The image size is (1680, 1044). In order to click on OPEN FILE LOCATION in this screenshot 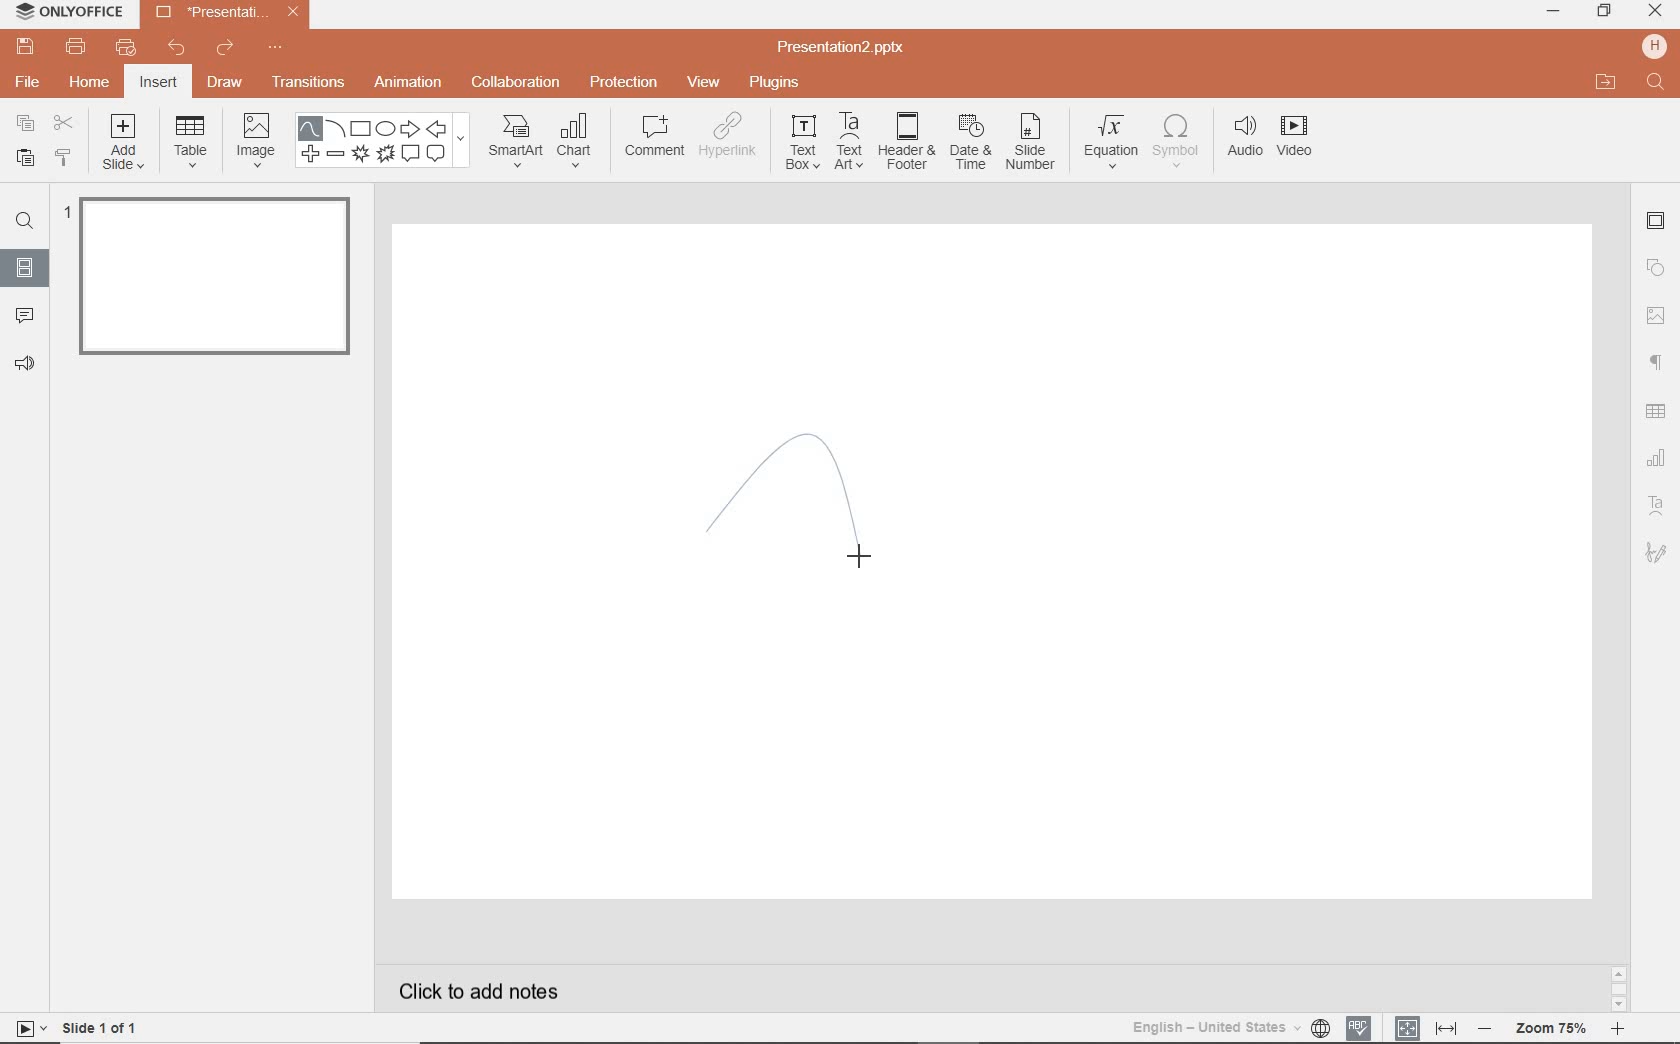, I will do `click(1606, 83)`.